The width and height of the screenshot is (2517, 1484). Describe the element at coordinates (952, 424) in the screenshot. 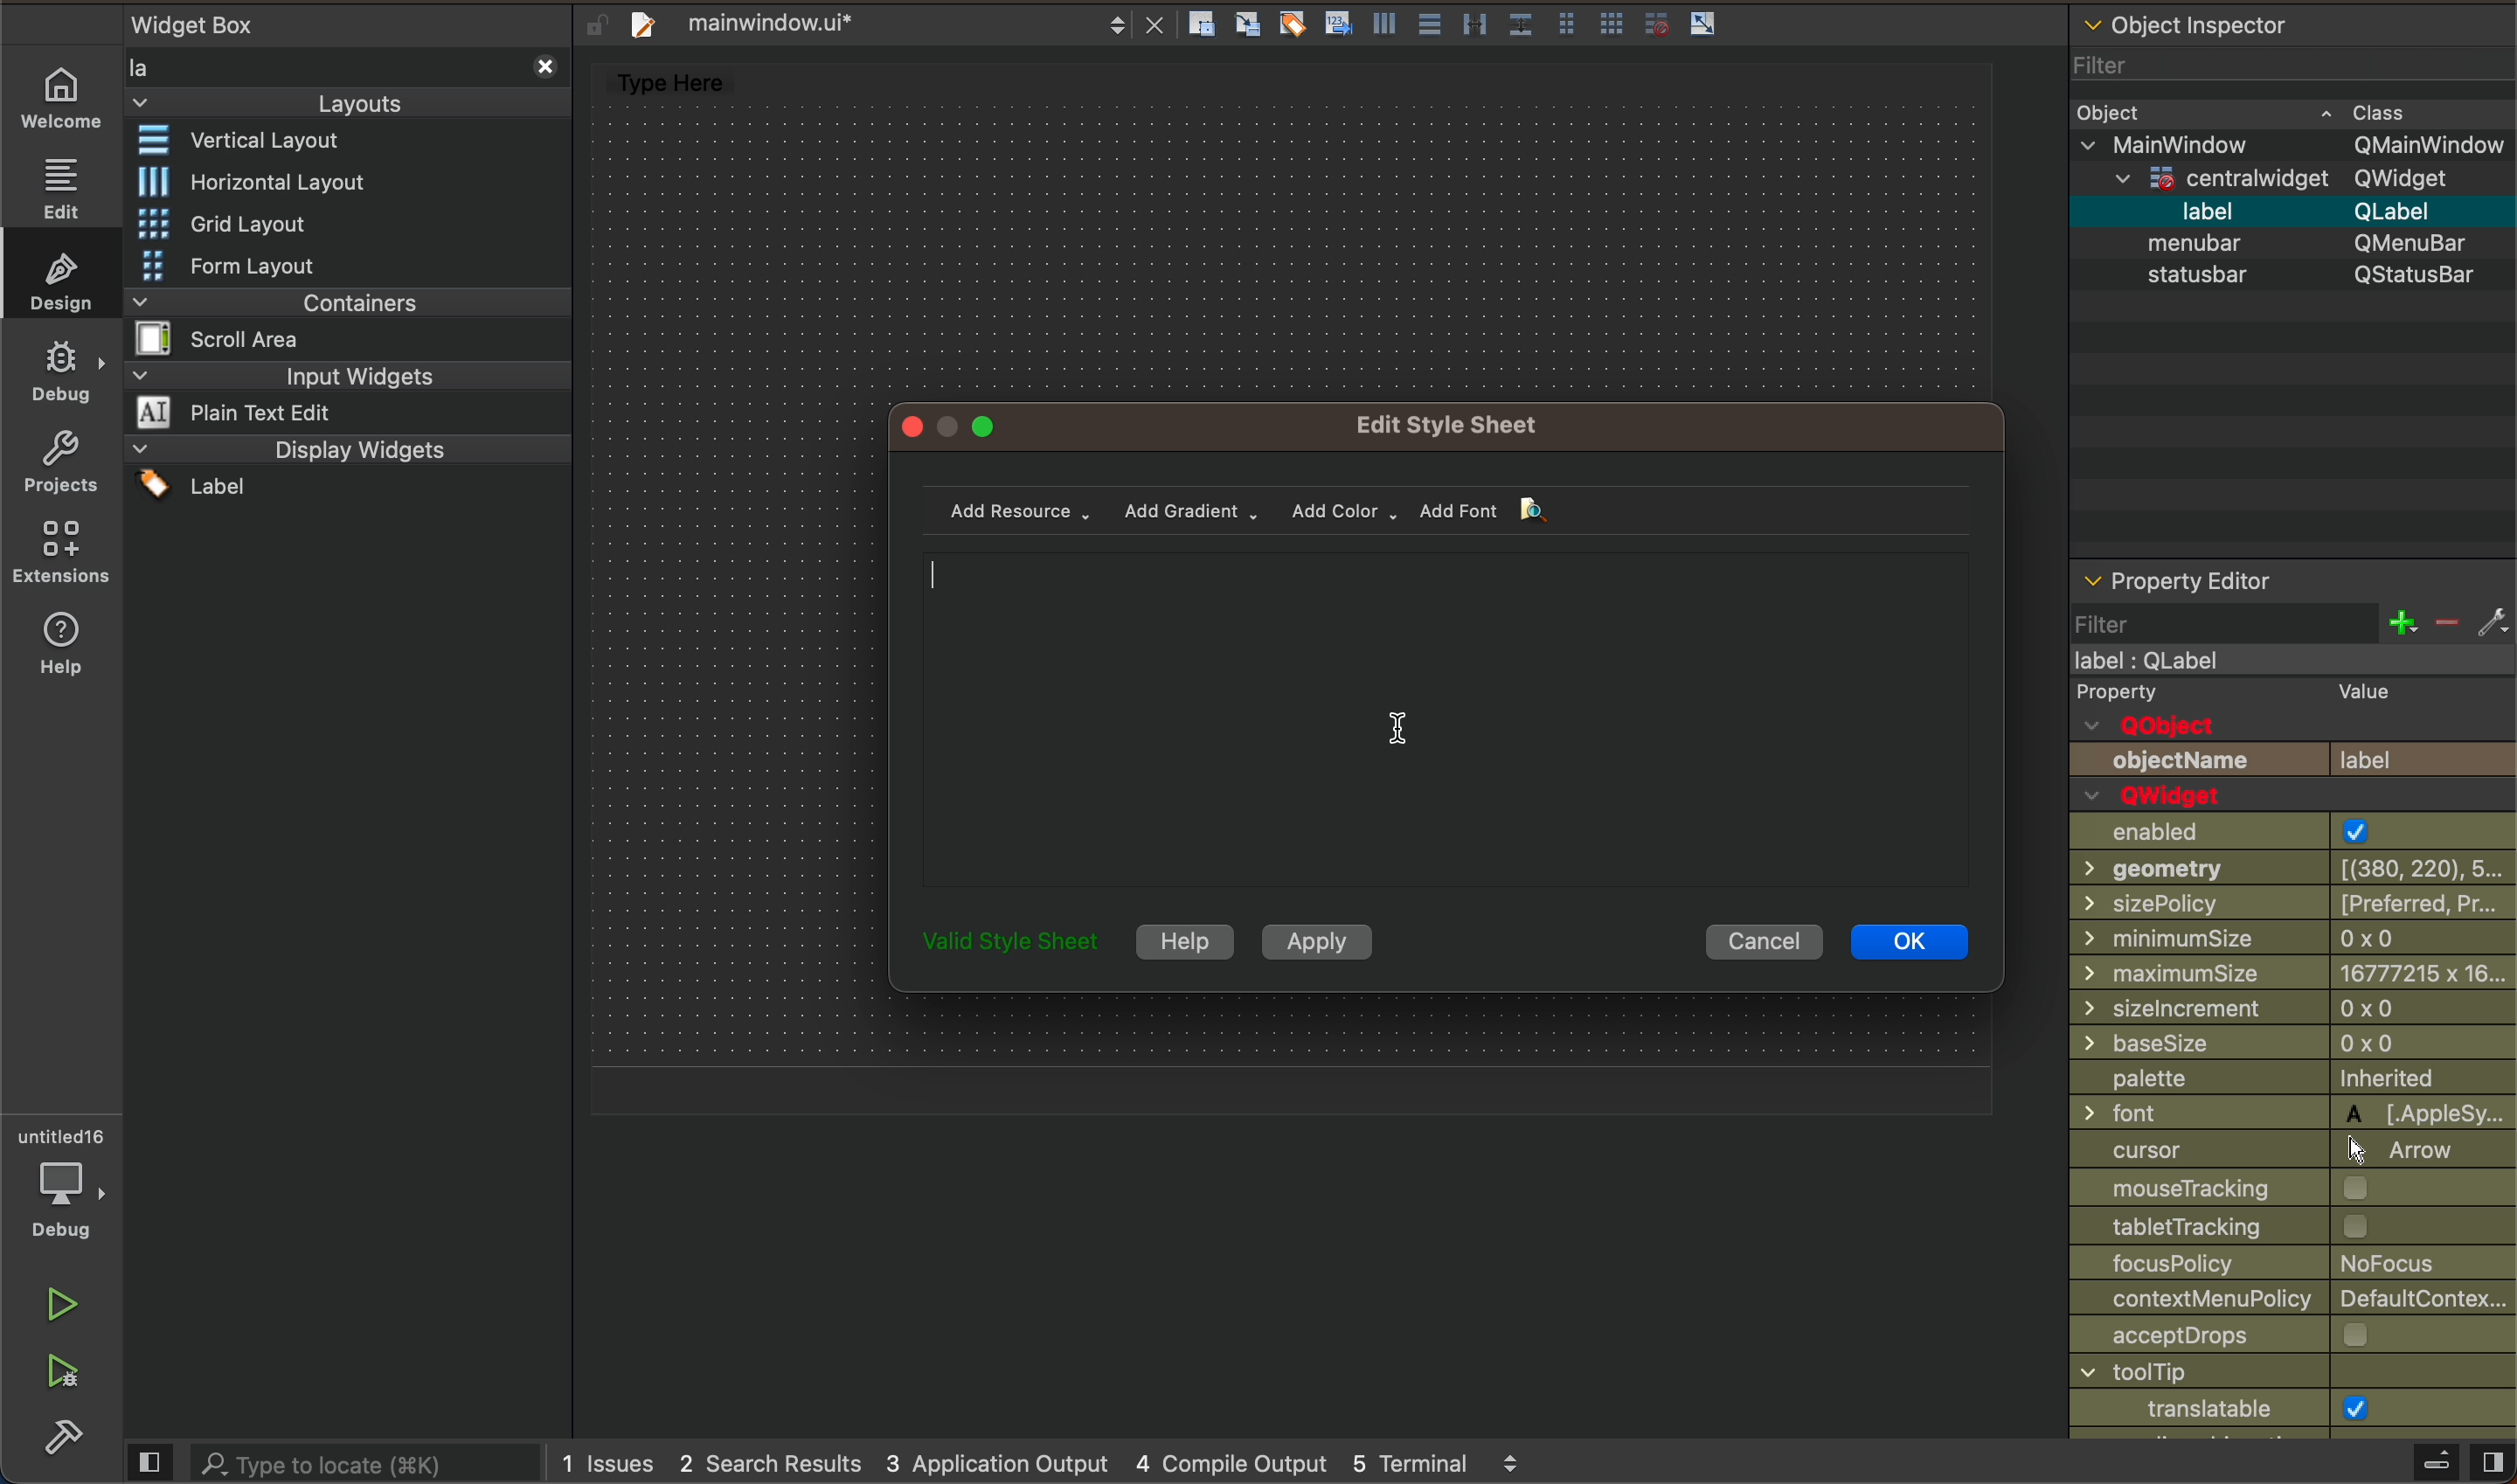

I see `window actions` at that location.